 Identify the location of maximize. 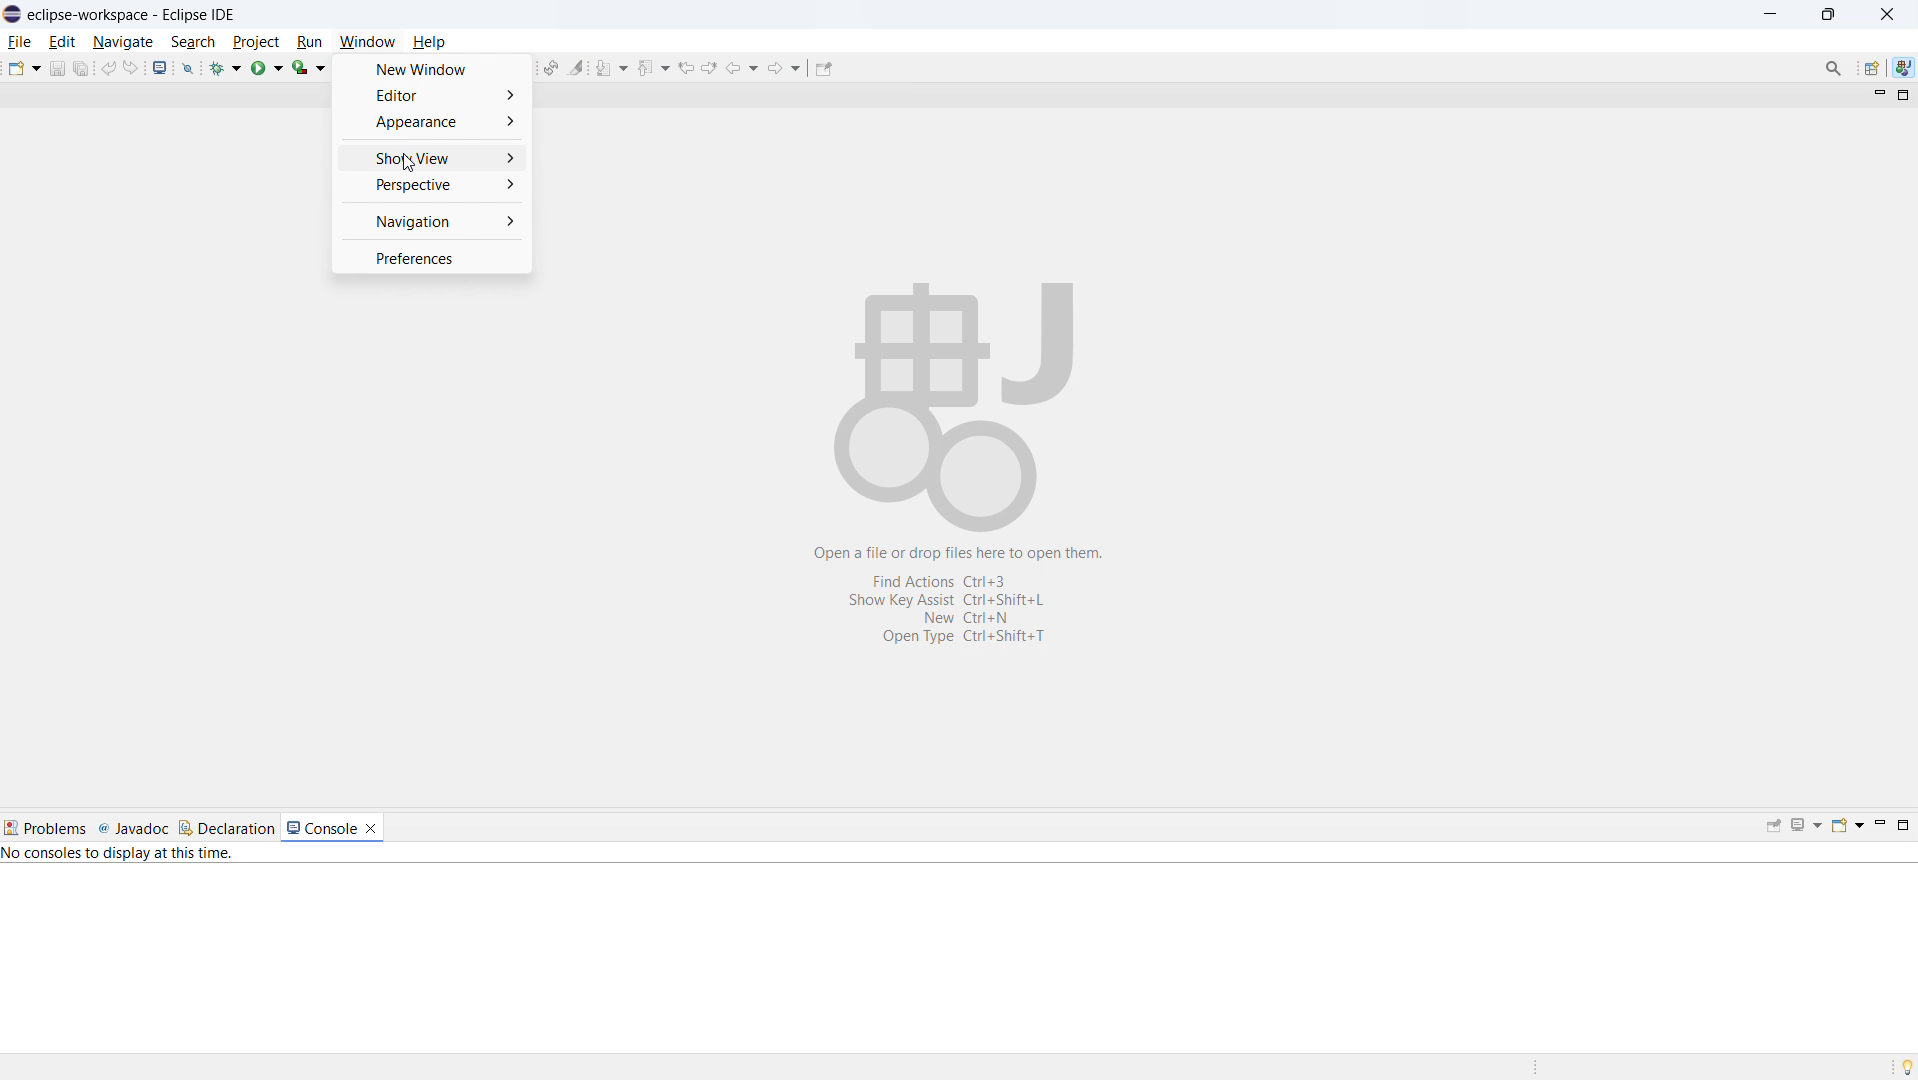
(1901, 96).